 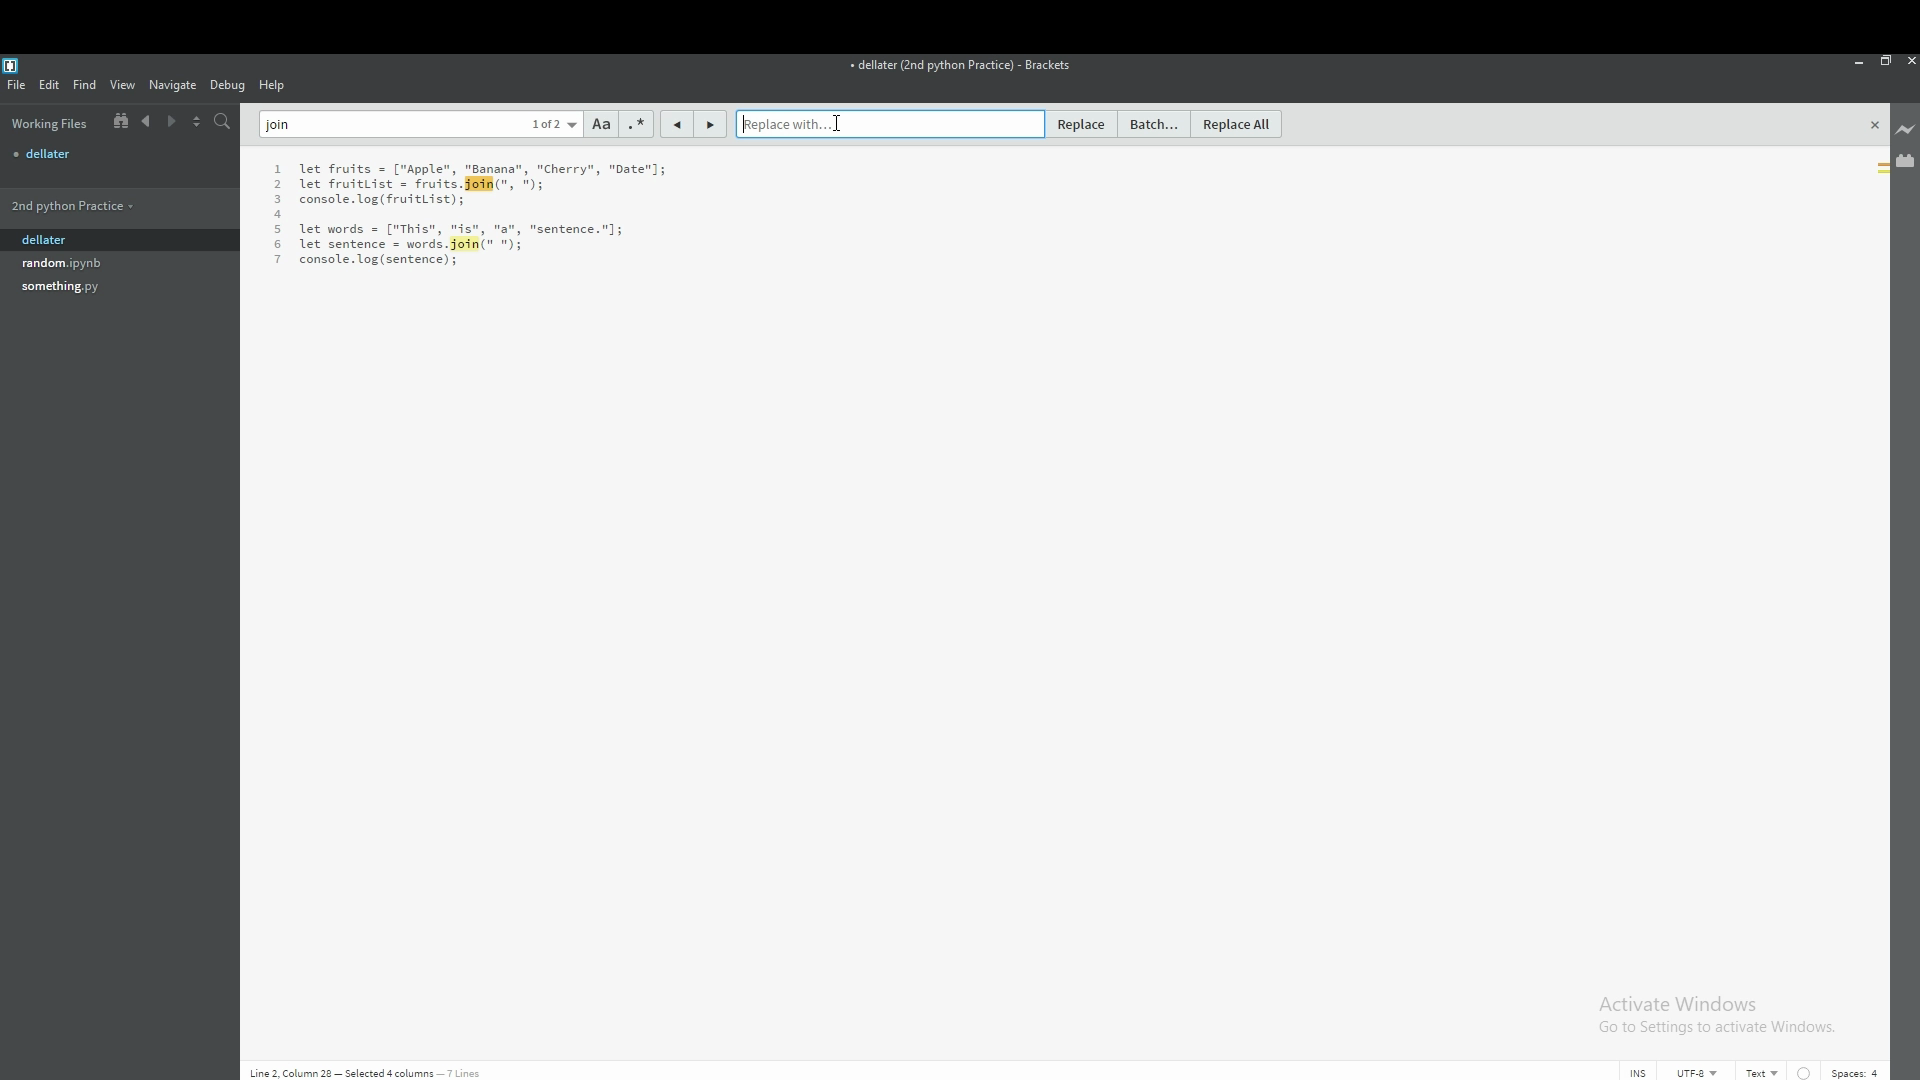 What do you see at coordinates (146, 121) in the screenshot?
I see `previous` at bounding box center [146, 121].